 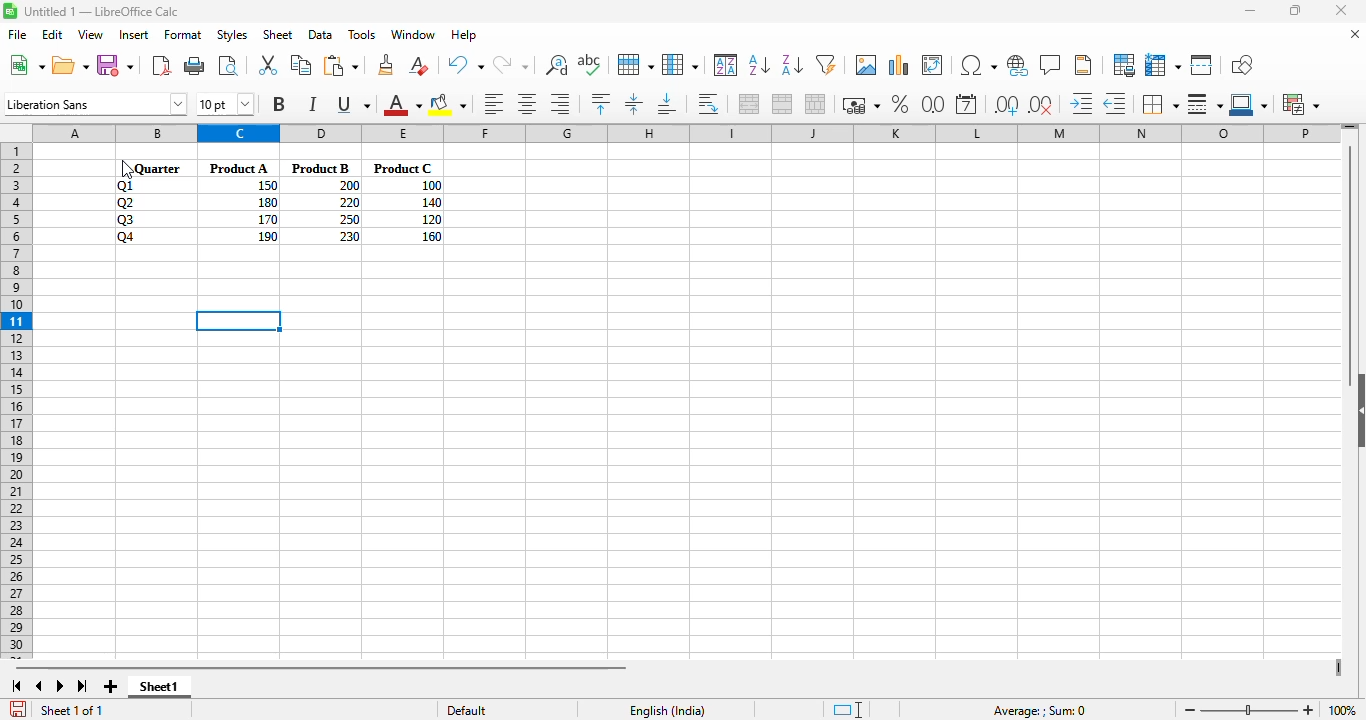 I want to click on sort descending, so click(x=793, y=65).